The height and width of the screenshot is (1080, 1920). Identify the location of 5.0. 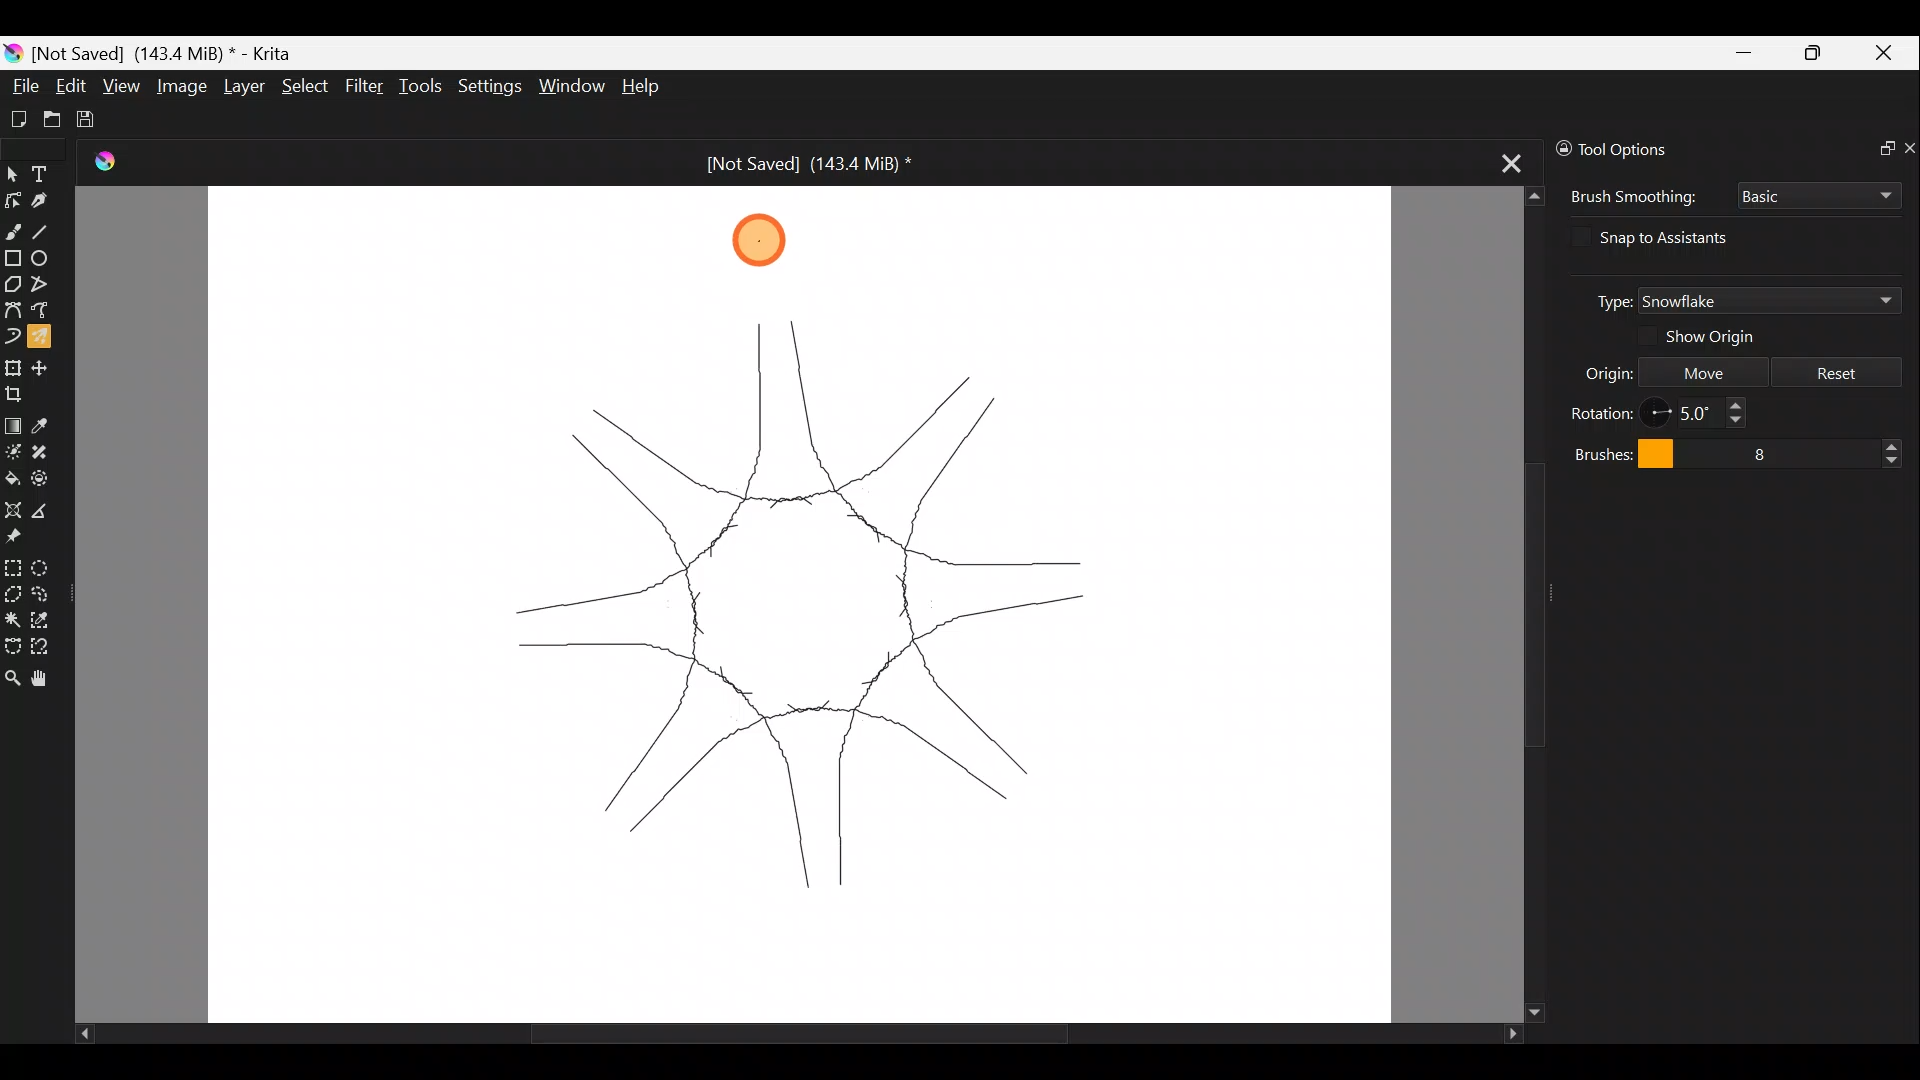
(1704, 413).